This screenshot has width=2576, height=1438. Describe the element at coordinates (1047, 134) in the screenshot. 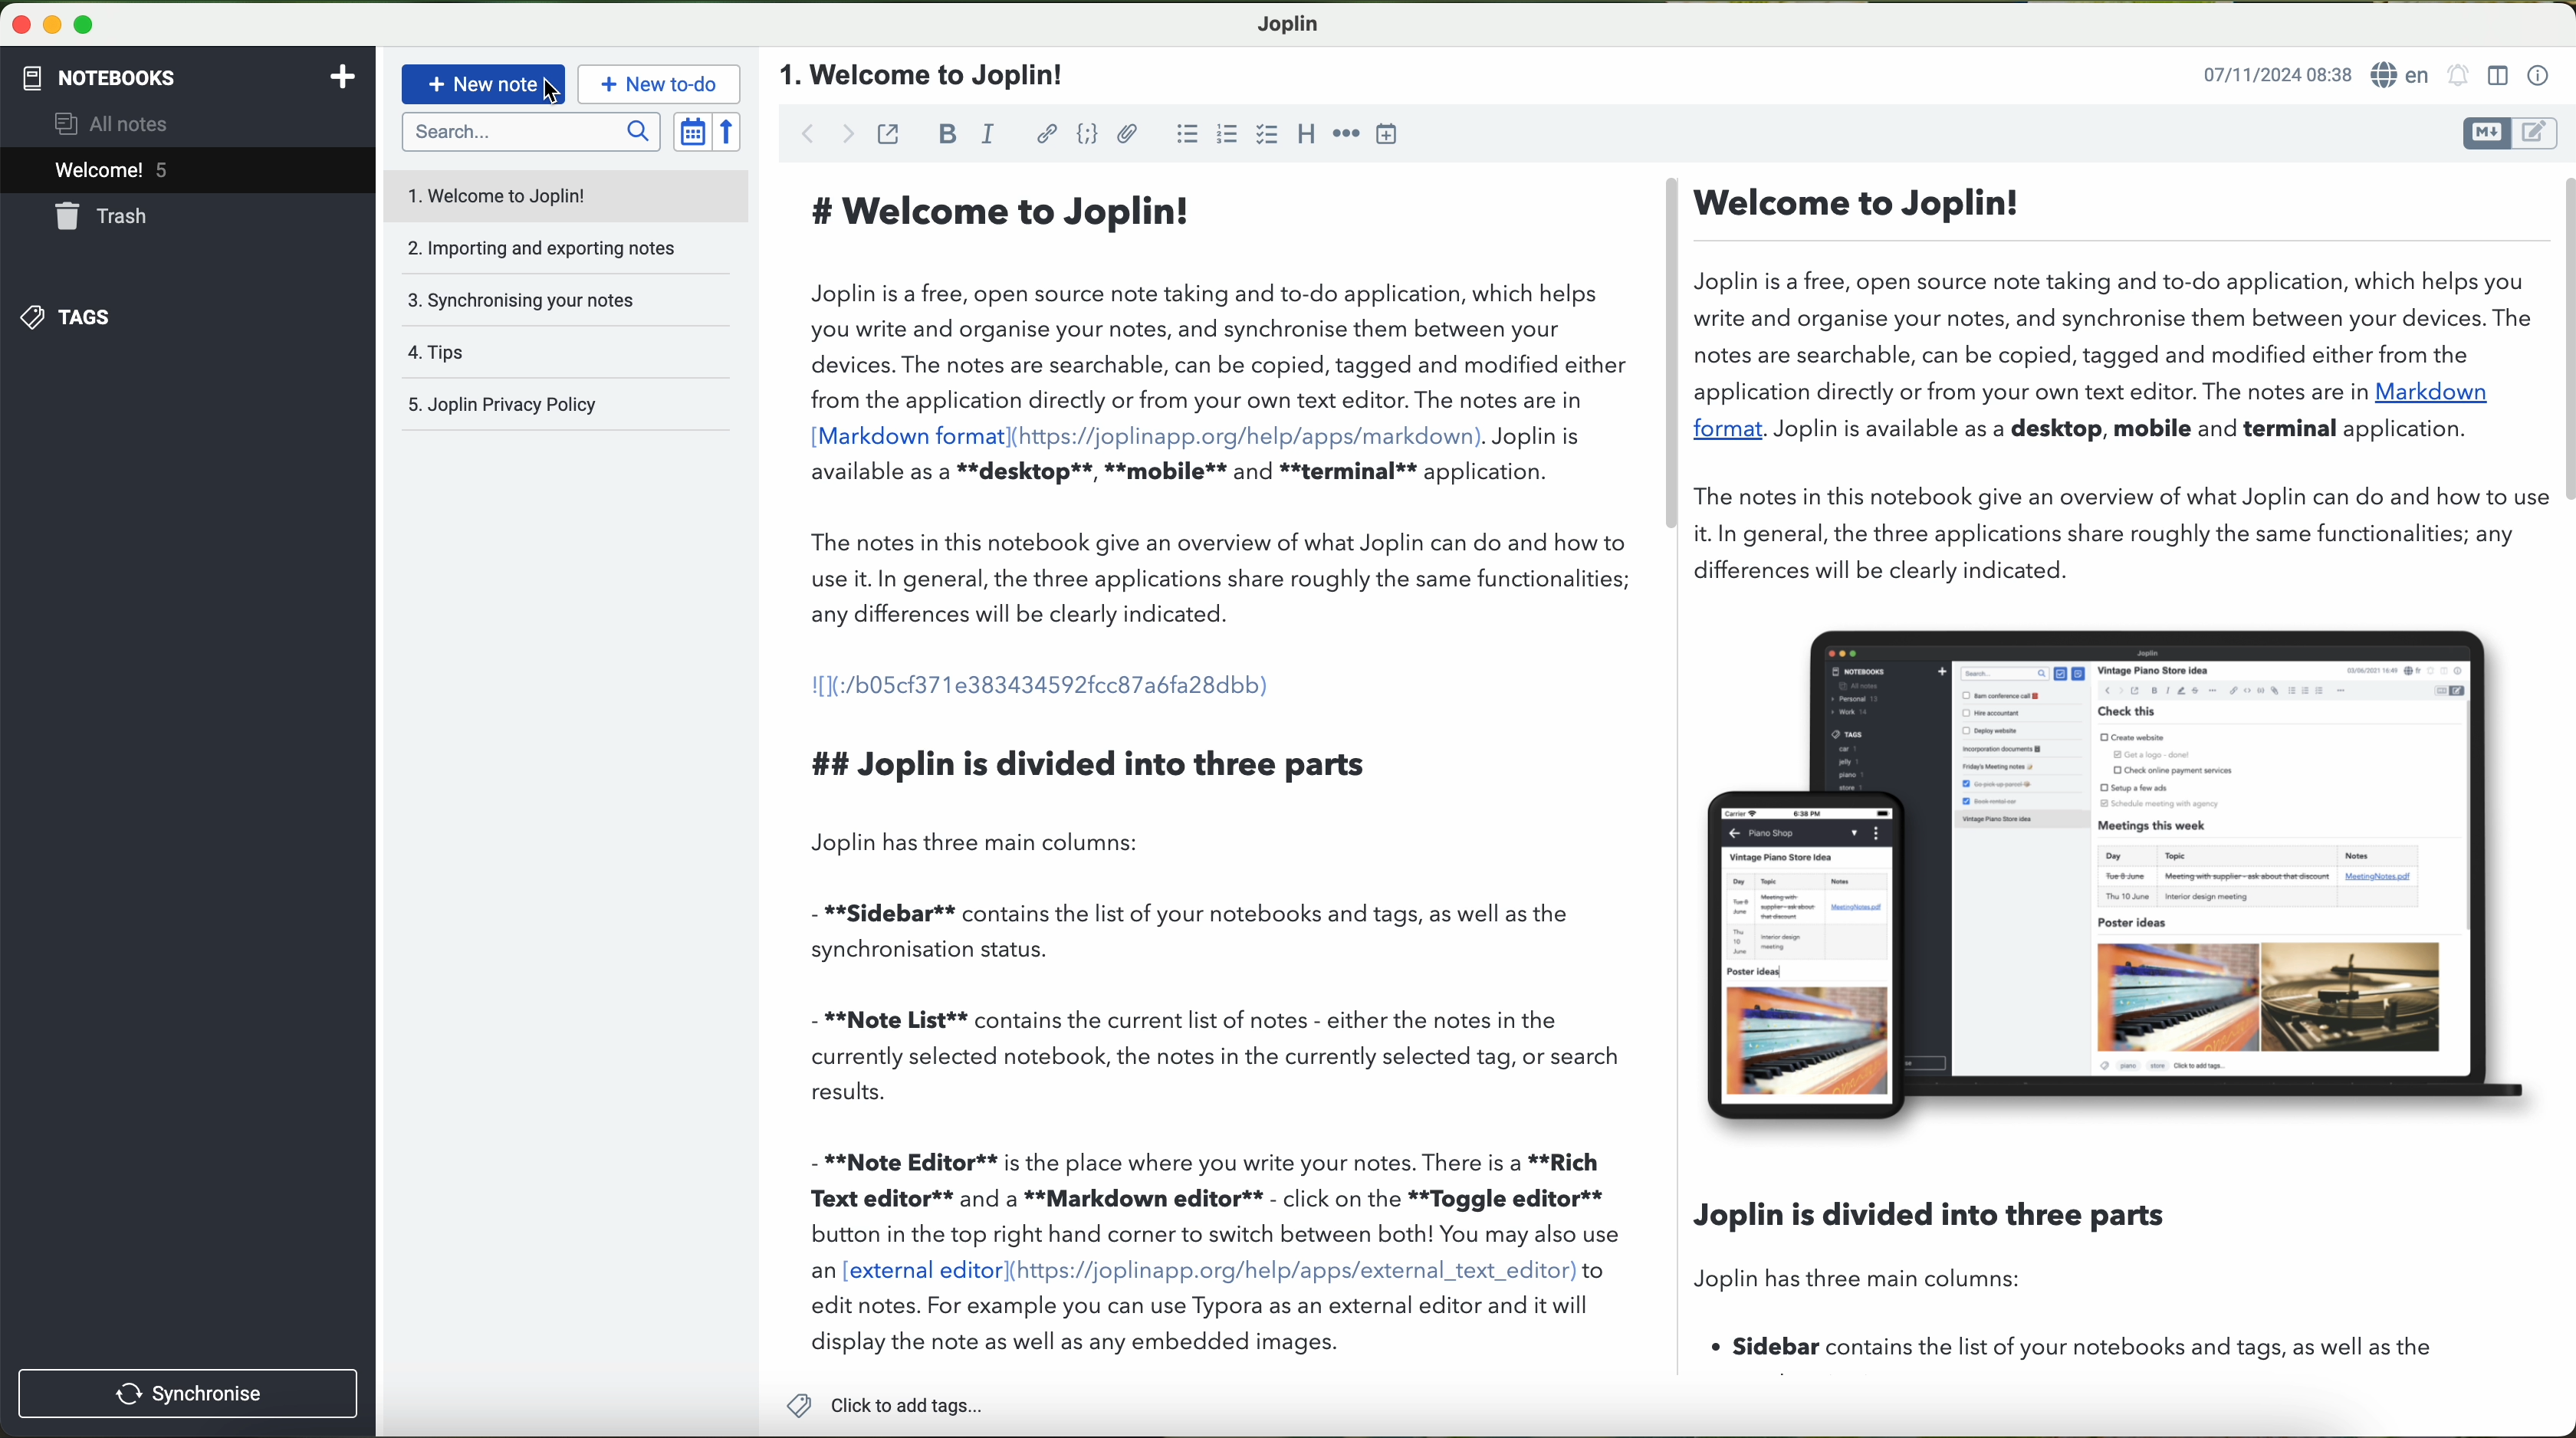

I see `hyperlink` at that location.